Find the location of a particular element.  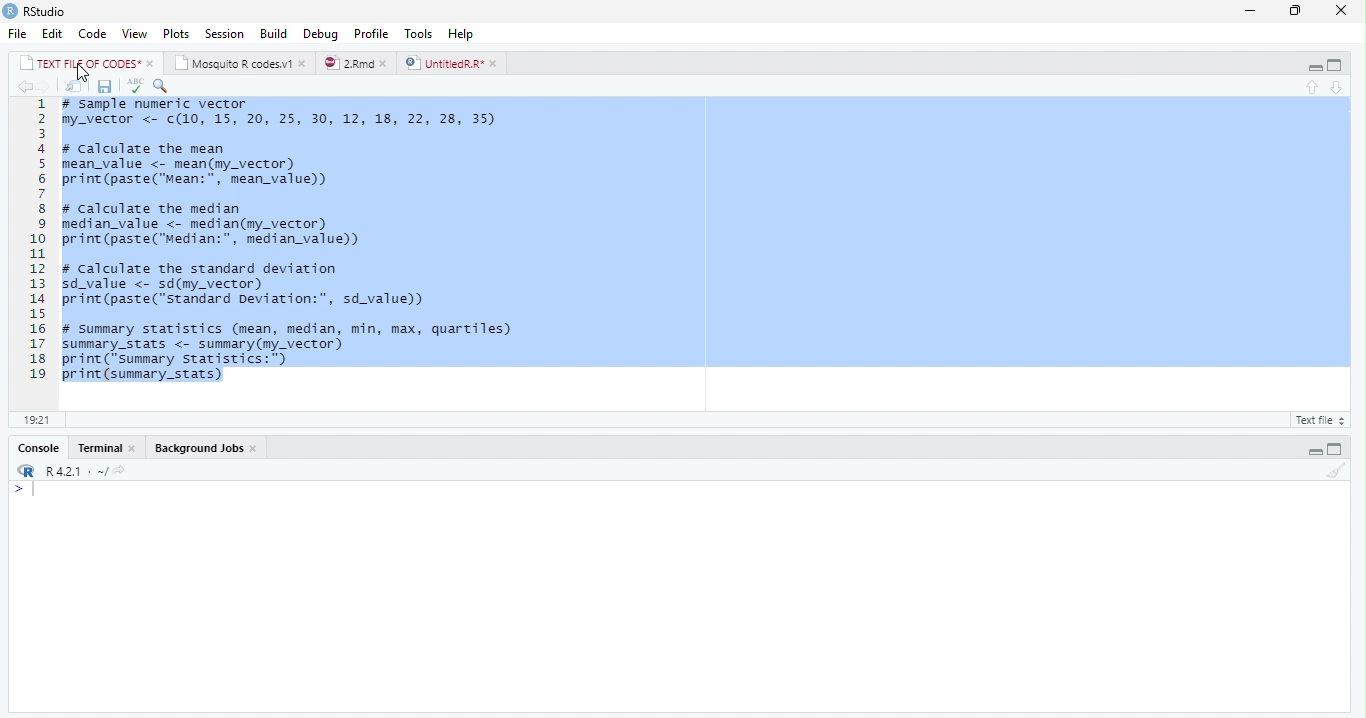

2.Rmd is located at coordinates (348, 63).